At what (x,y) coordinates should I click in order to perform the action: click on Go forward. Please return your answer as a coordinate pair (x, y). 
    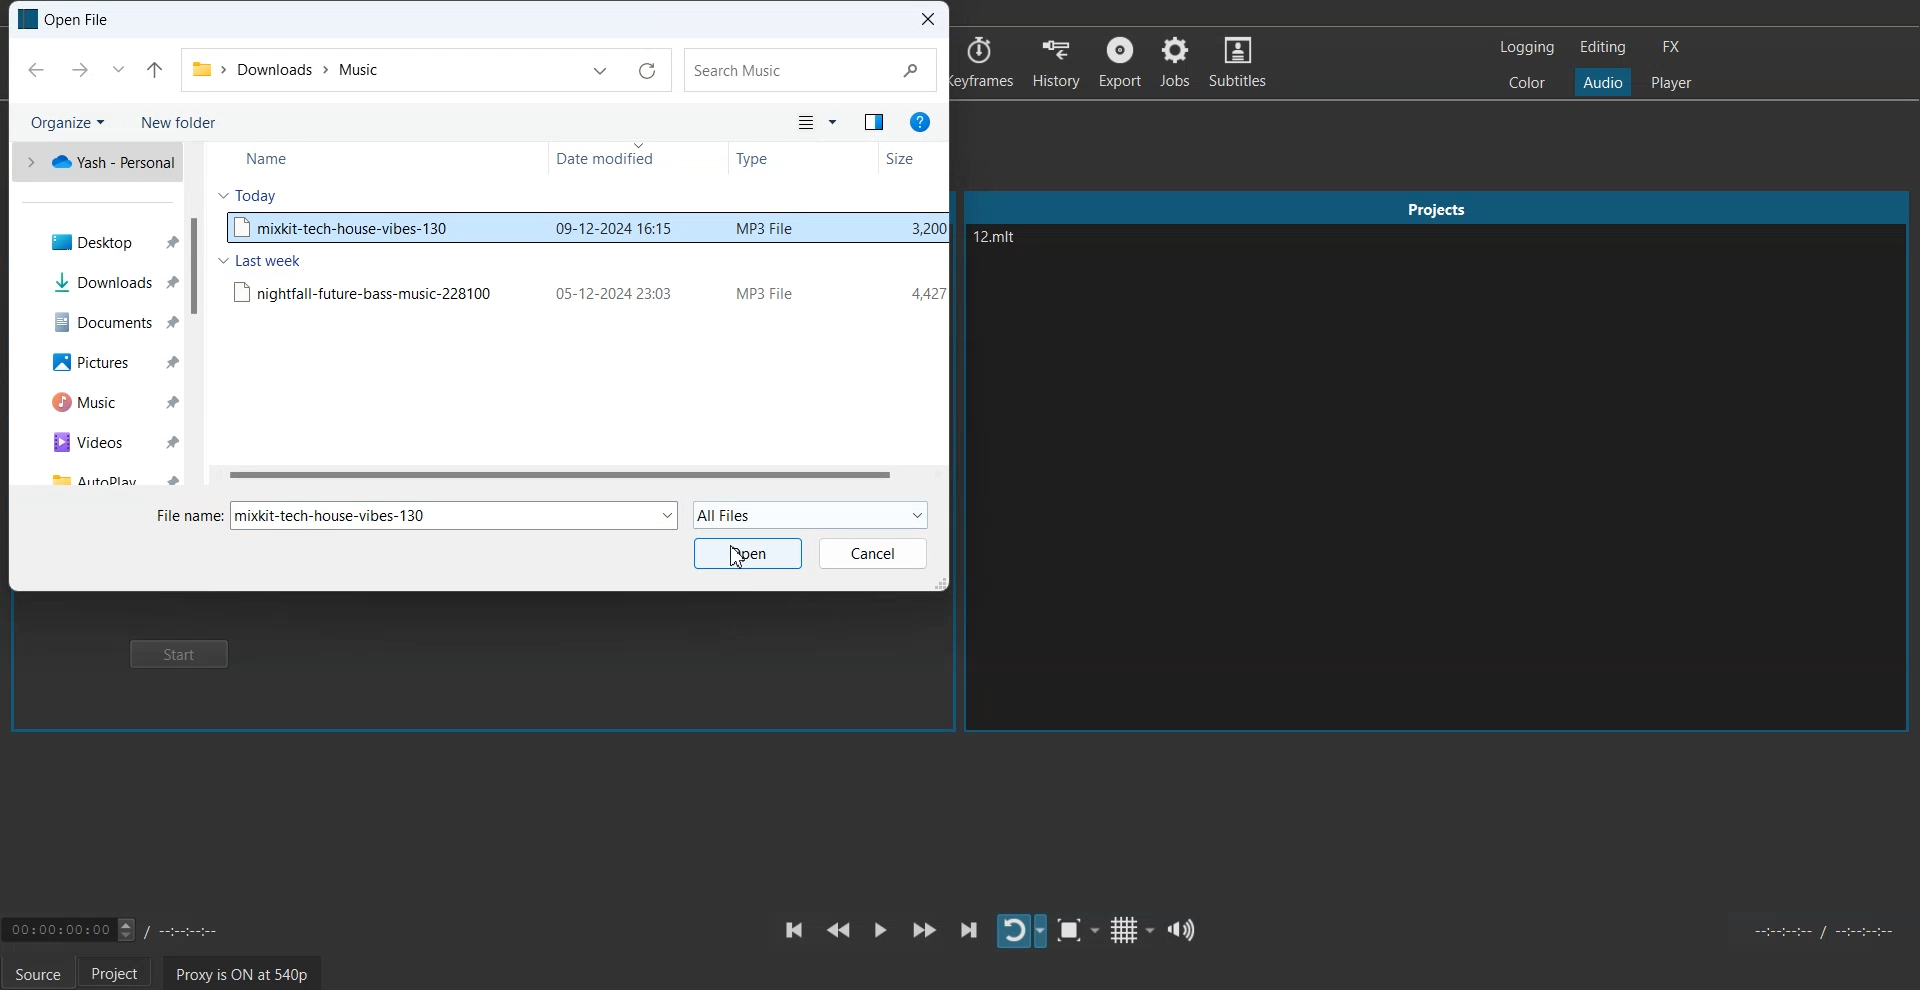
    Looking at the image, I should click on (80, 69).